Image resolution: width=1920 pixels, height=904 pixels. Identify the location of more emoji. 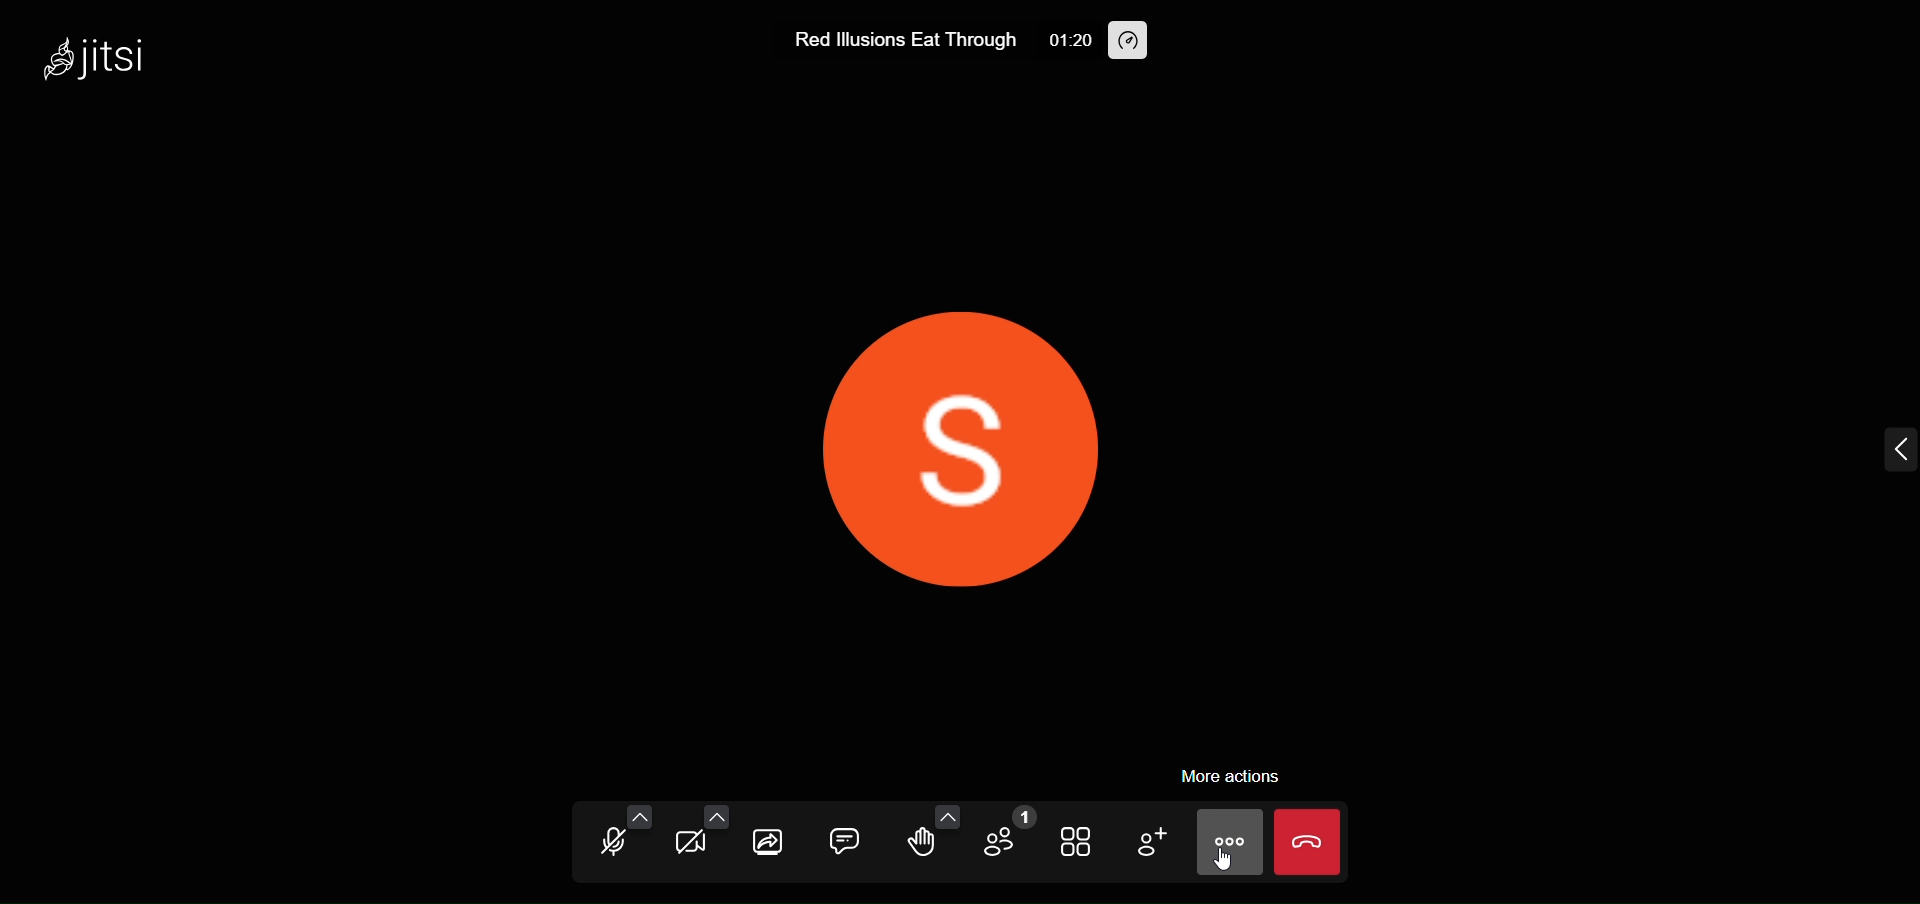
(948, 817).